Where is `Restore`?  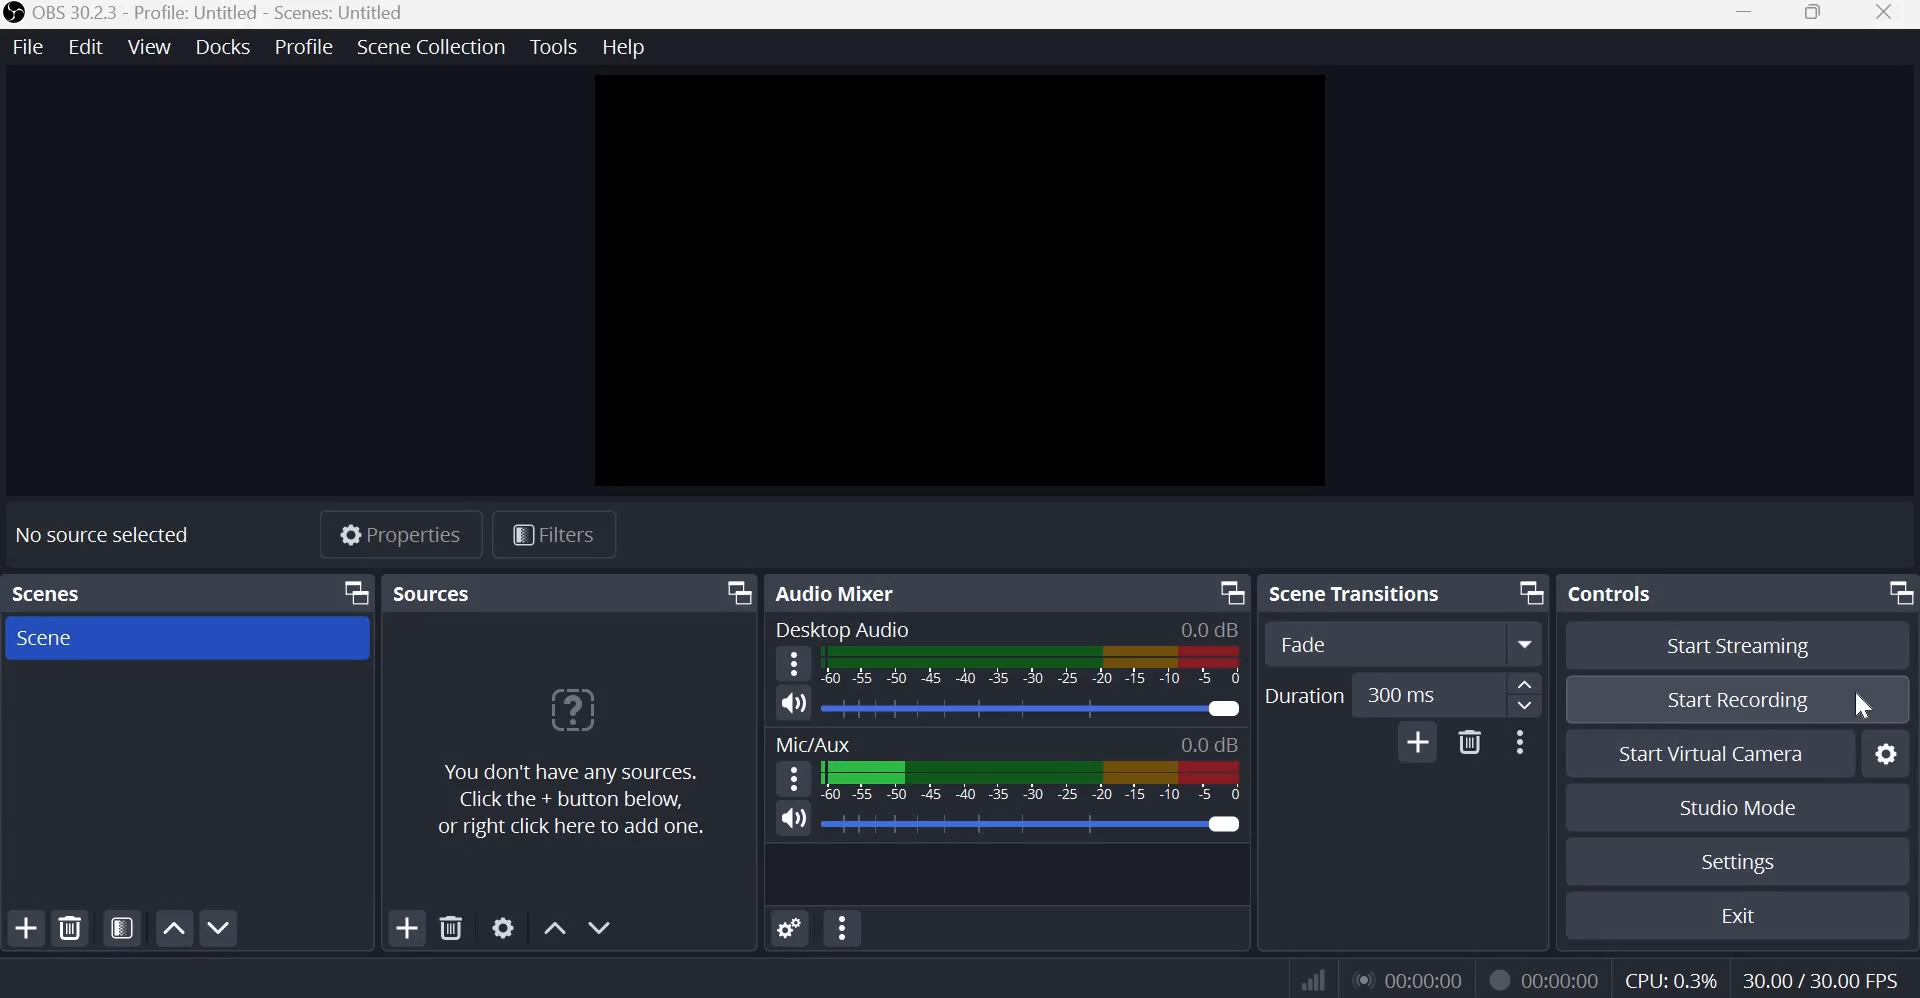 Restore is located at coordinates (1812, 15).